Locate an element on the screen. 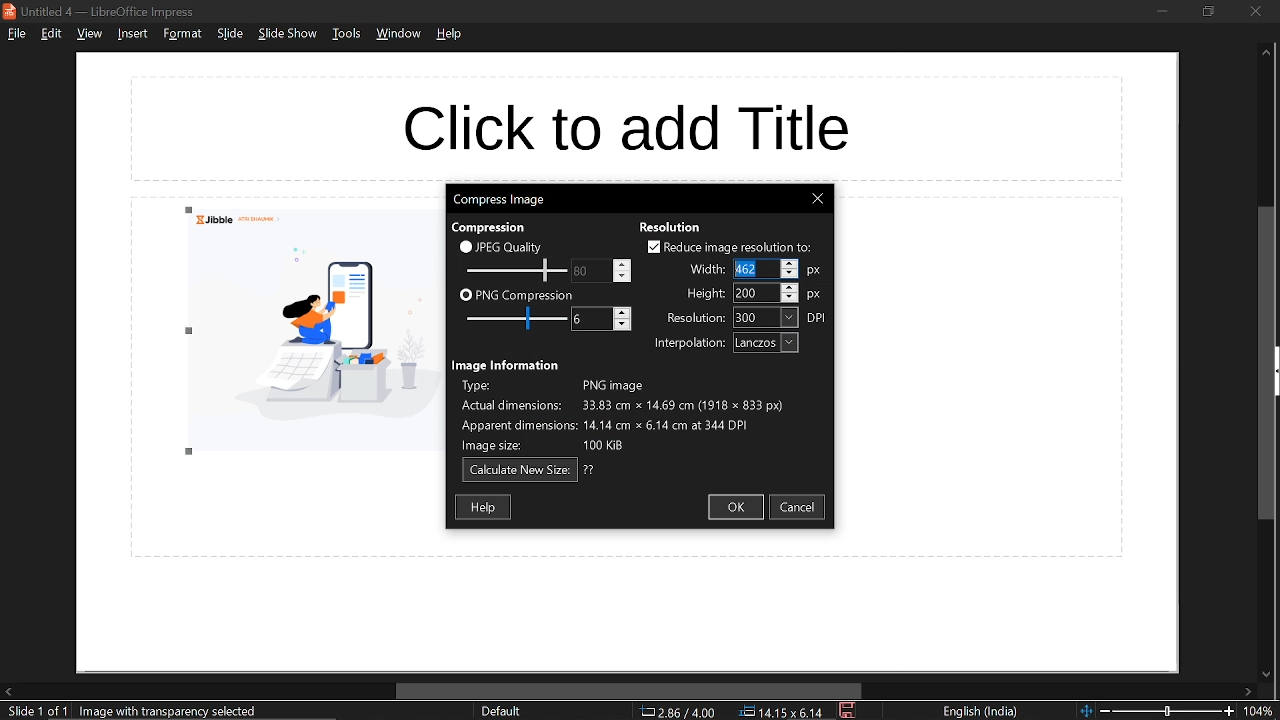 This screenshot has width=1280, height=720. Change PNG compression is located at coordinates (591, 318).